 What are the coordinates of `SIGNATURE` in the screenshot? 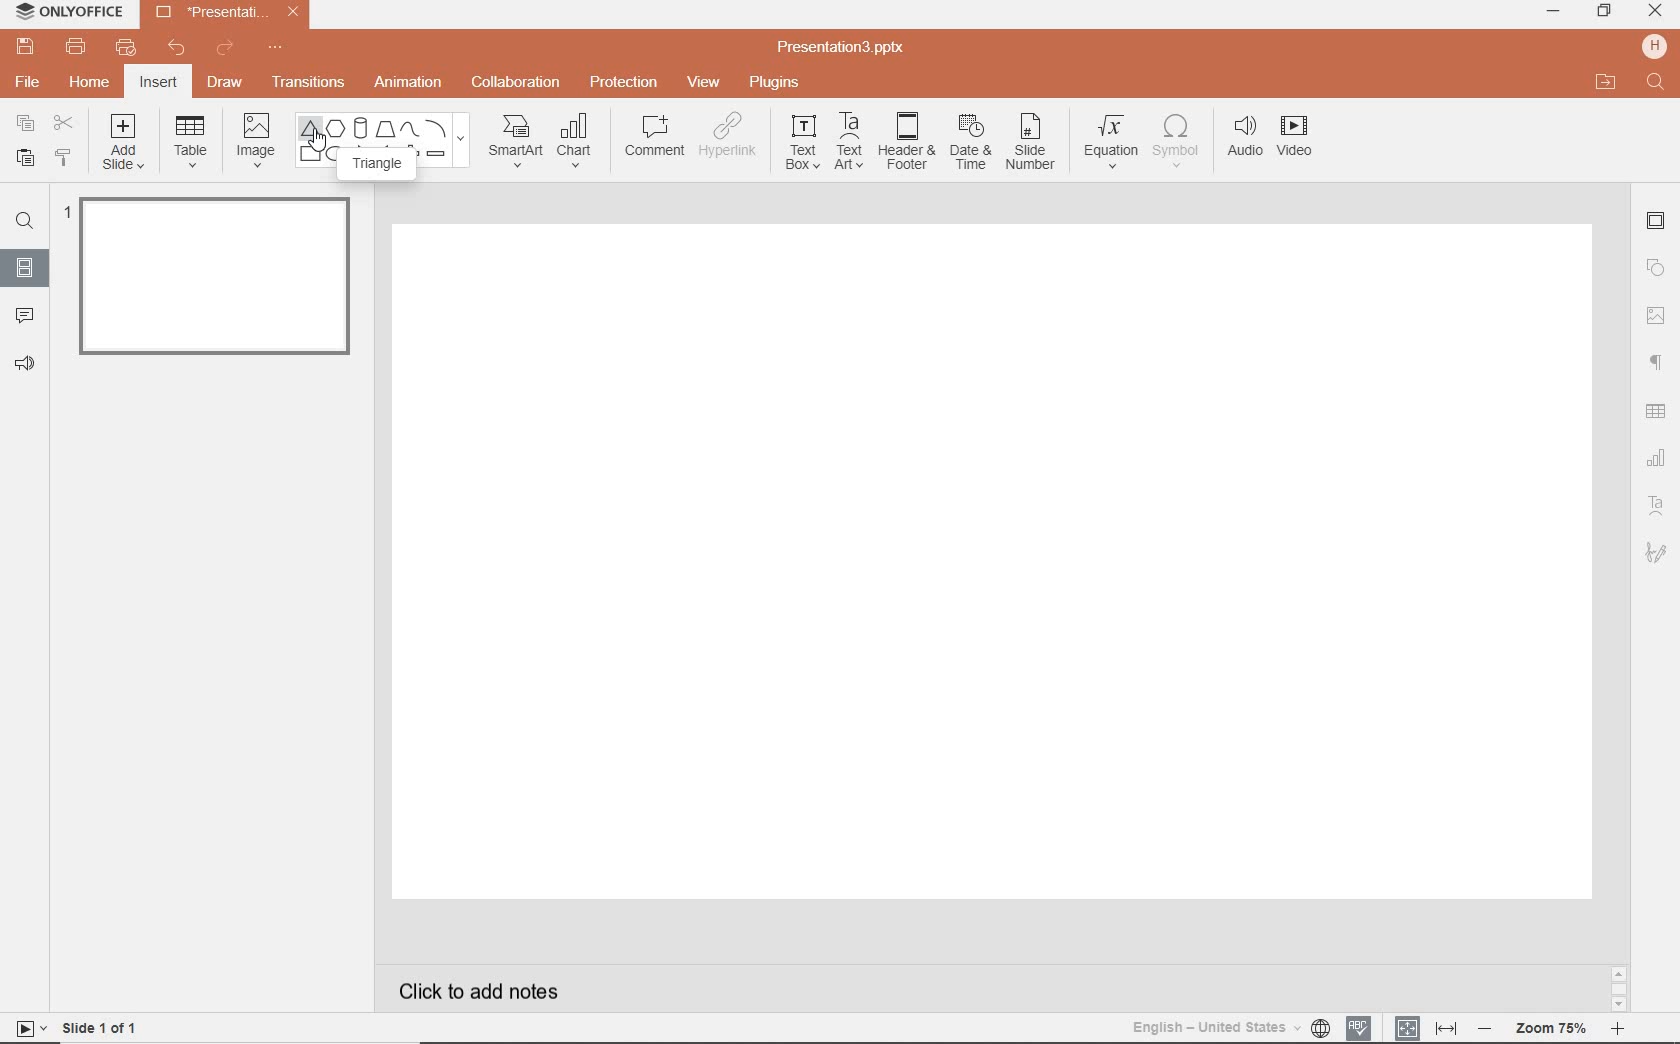 It's located at (1659, 551).